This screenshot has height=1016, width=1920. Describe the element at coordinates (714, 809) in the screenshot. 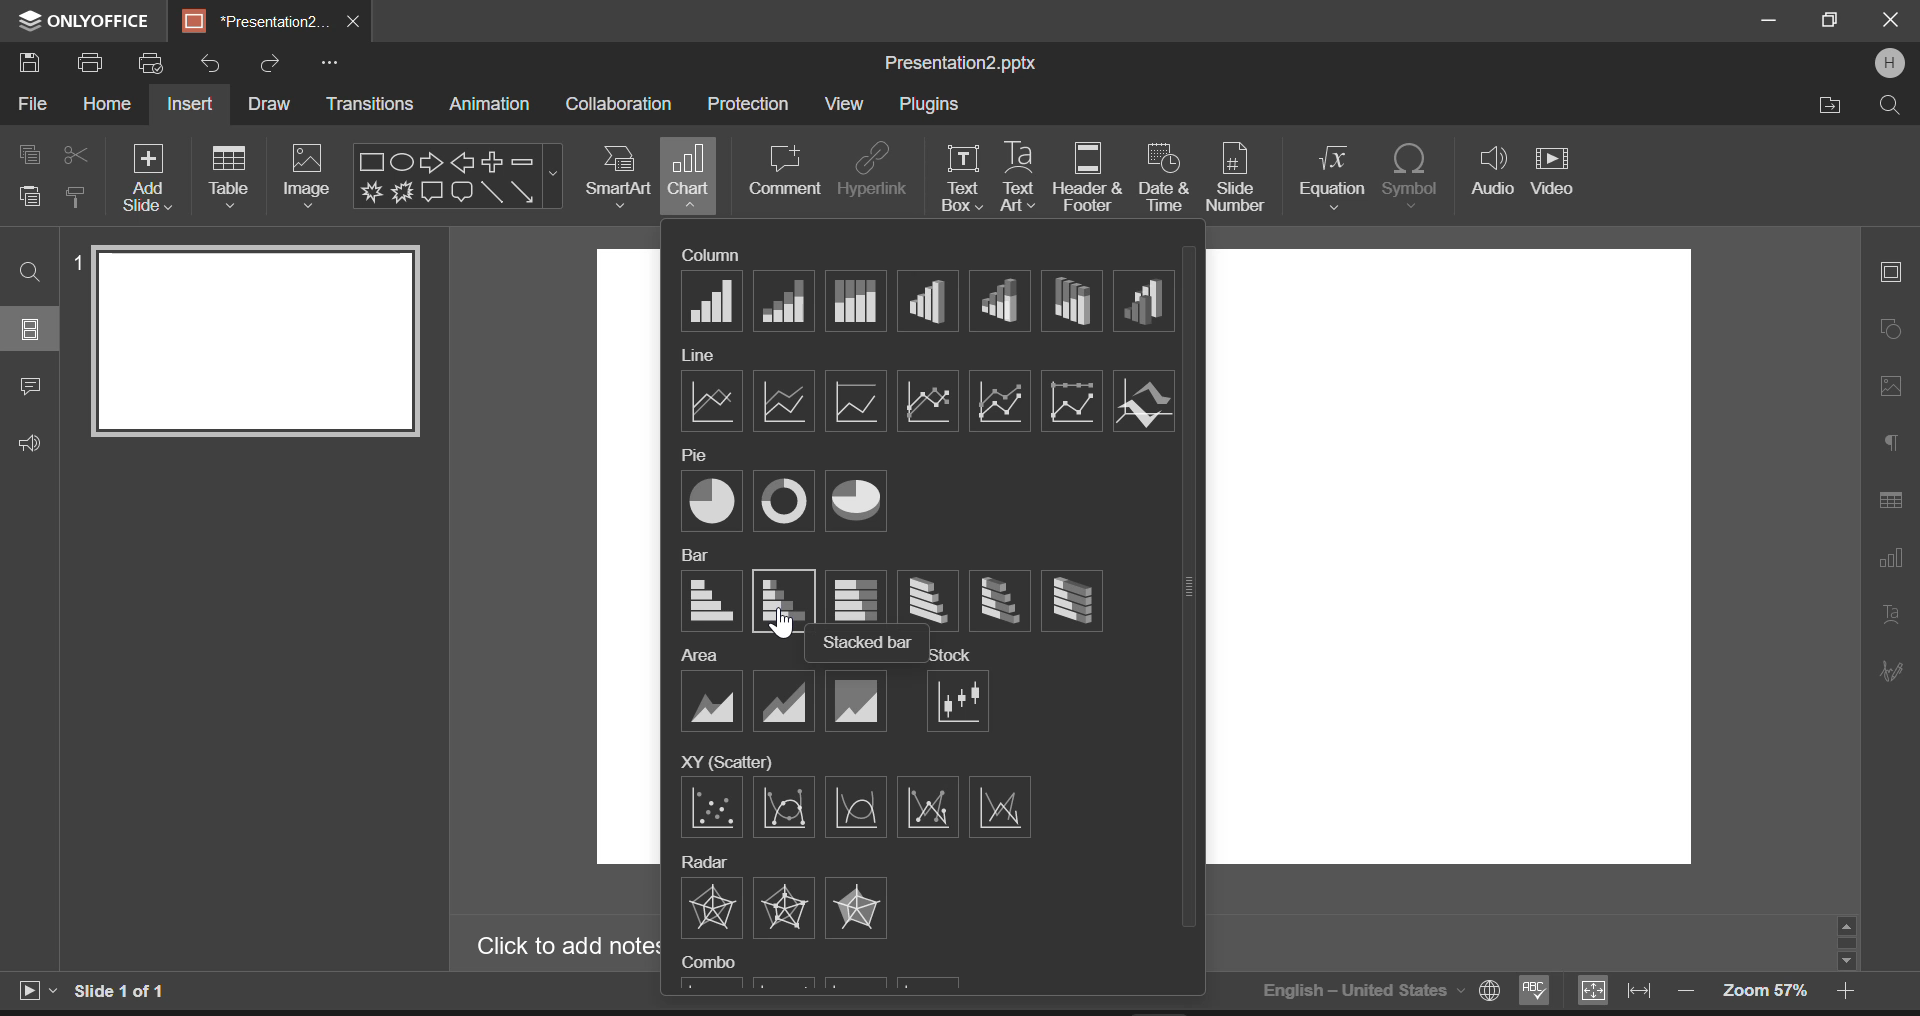

I see `Scatter` at that location.